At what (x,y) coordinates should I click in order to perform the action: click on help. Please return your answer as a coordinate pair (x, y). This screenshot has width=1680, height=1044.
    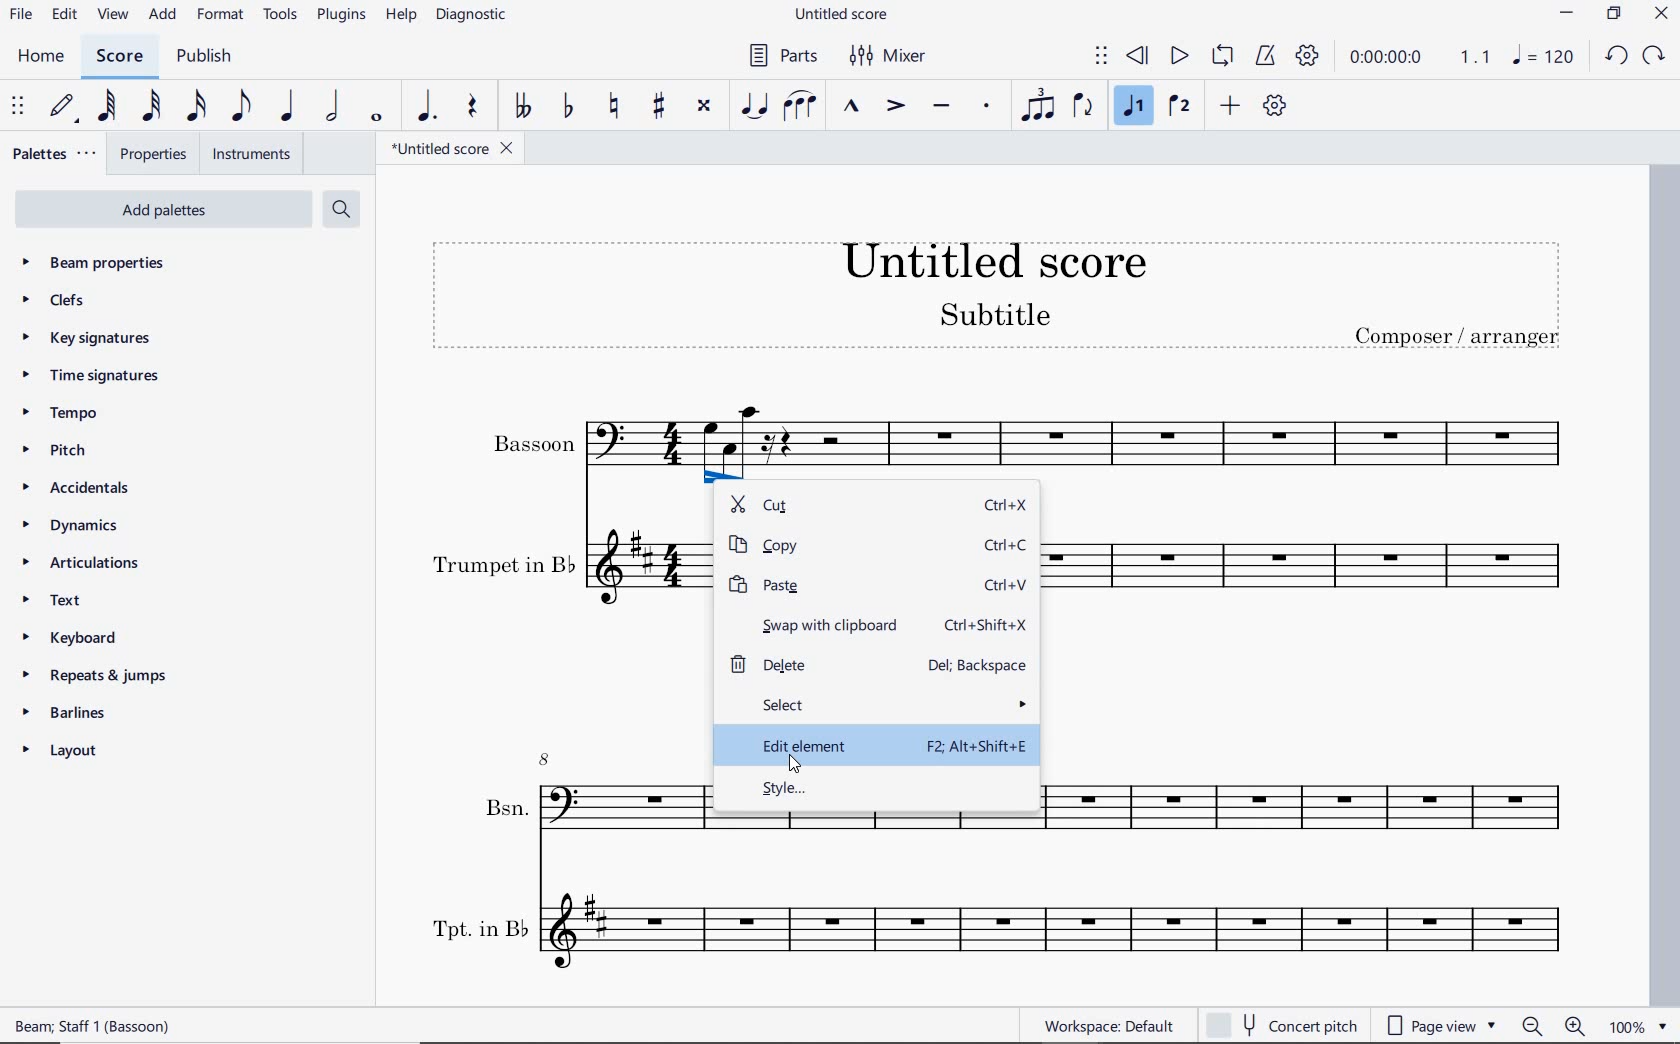
    Looking at the image, I should click on (401, 15).